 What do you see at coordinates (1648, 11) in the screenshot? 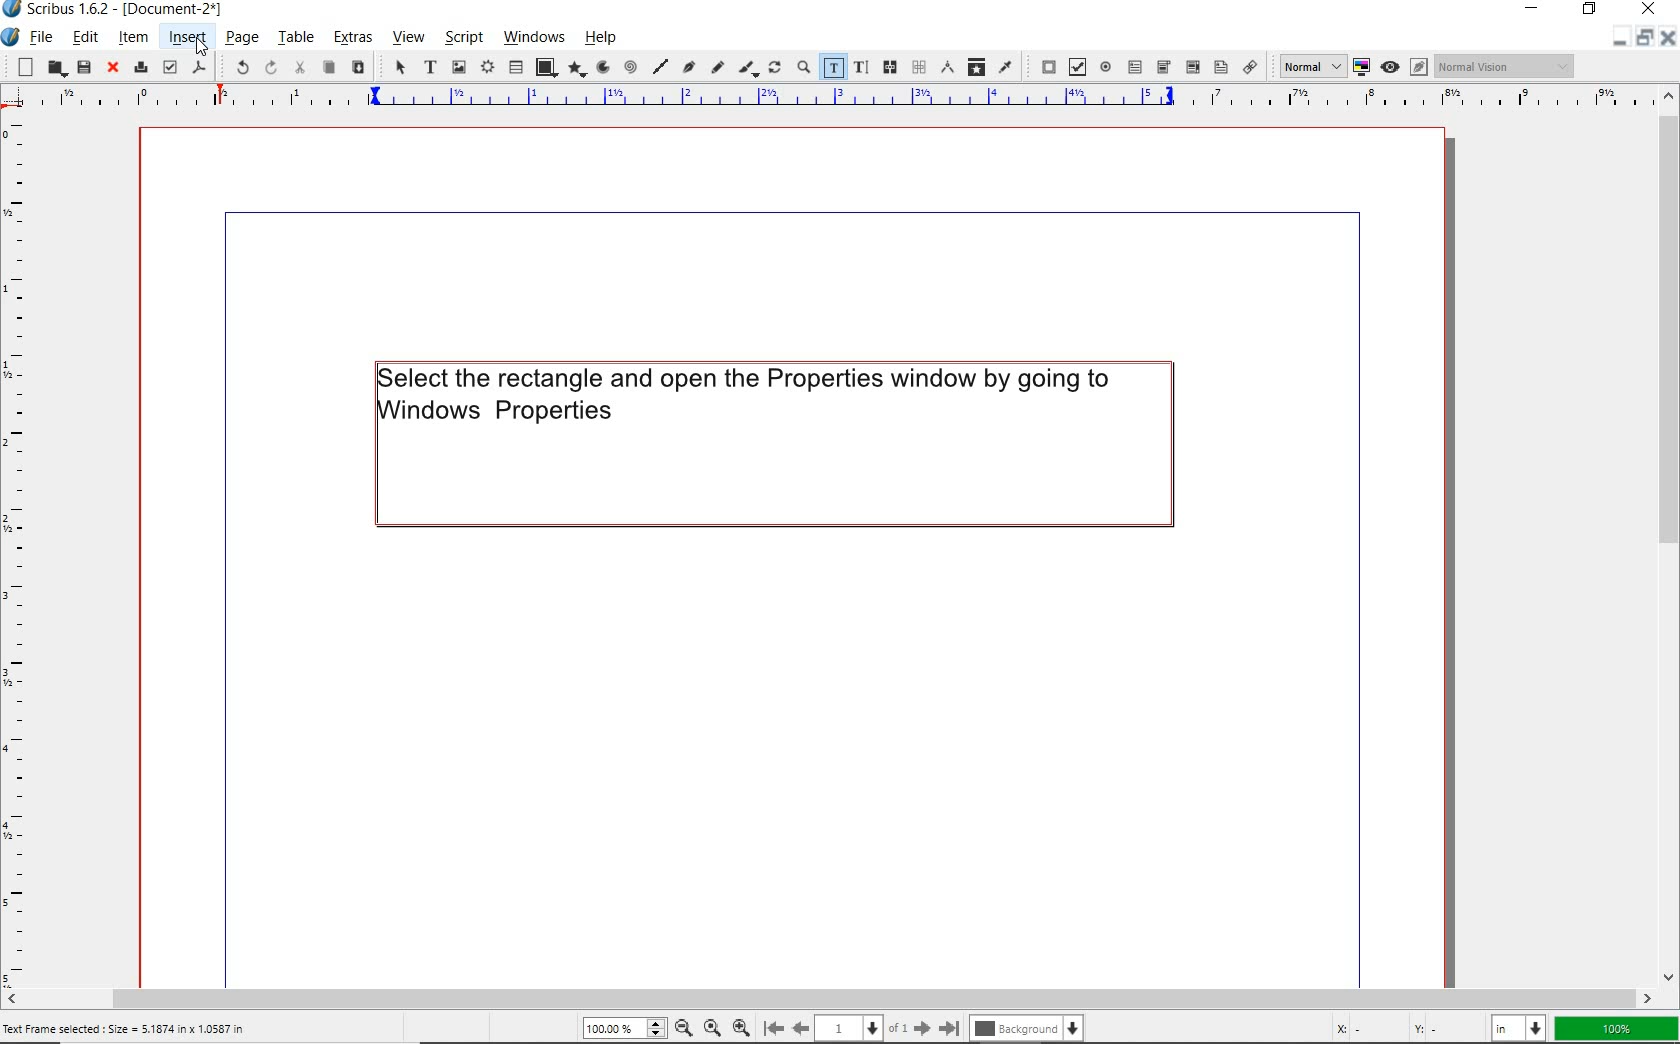
I see `close` at bounding box center [1648, 11].